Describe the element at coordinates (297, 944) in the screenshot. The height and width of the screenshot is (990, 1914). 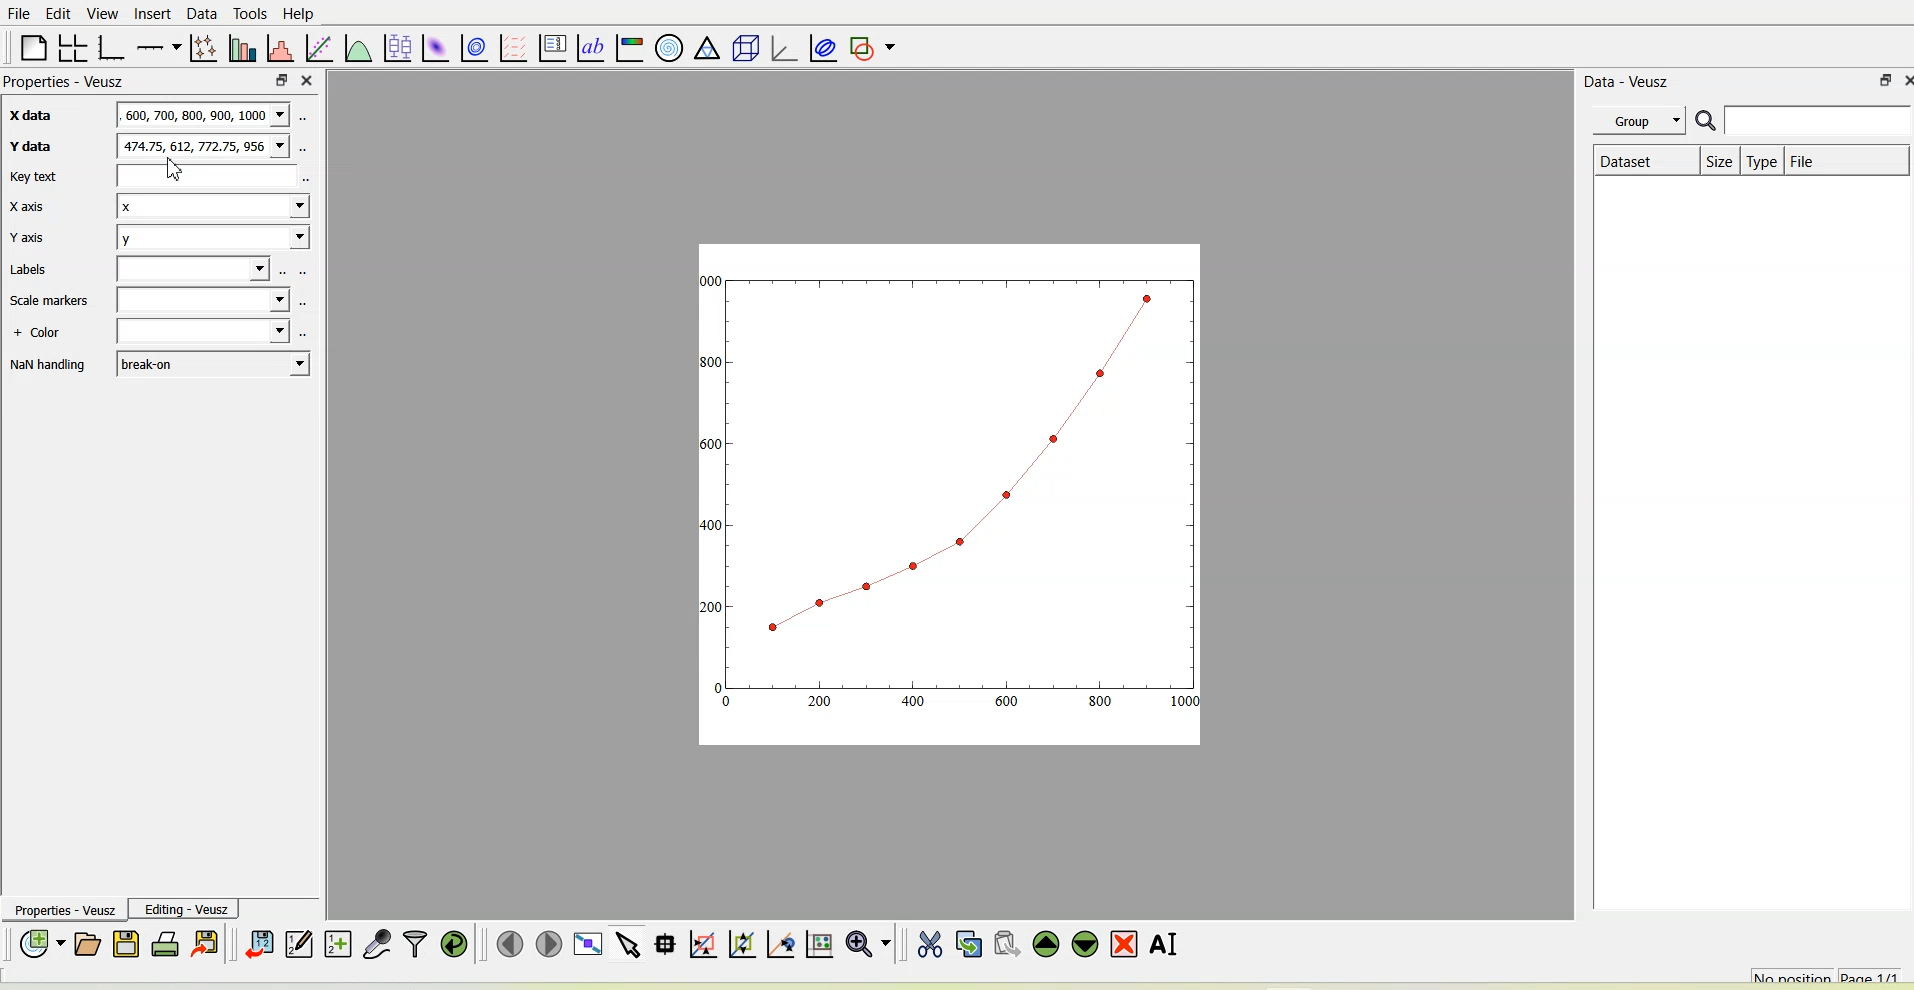
I see `Edit and enter new datasets` at that location.